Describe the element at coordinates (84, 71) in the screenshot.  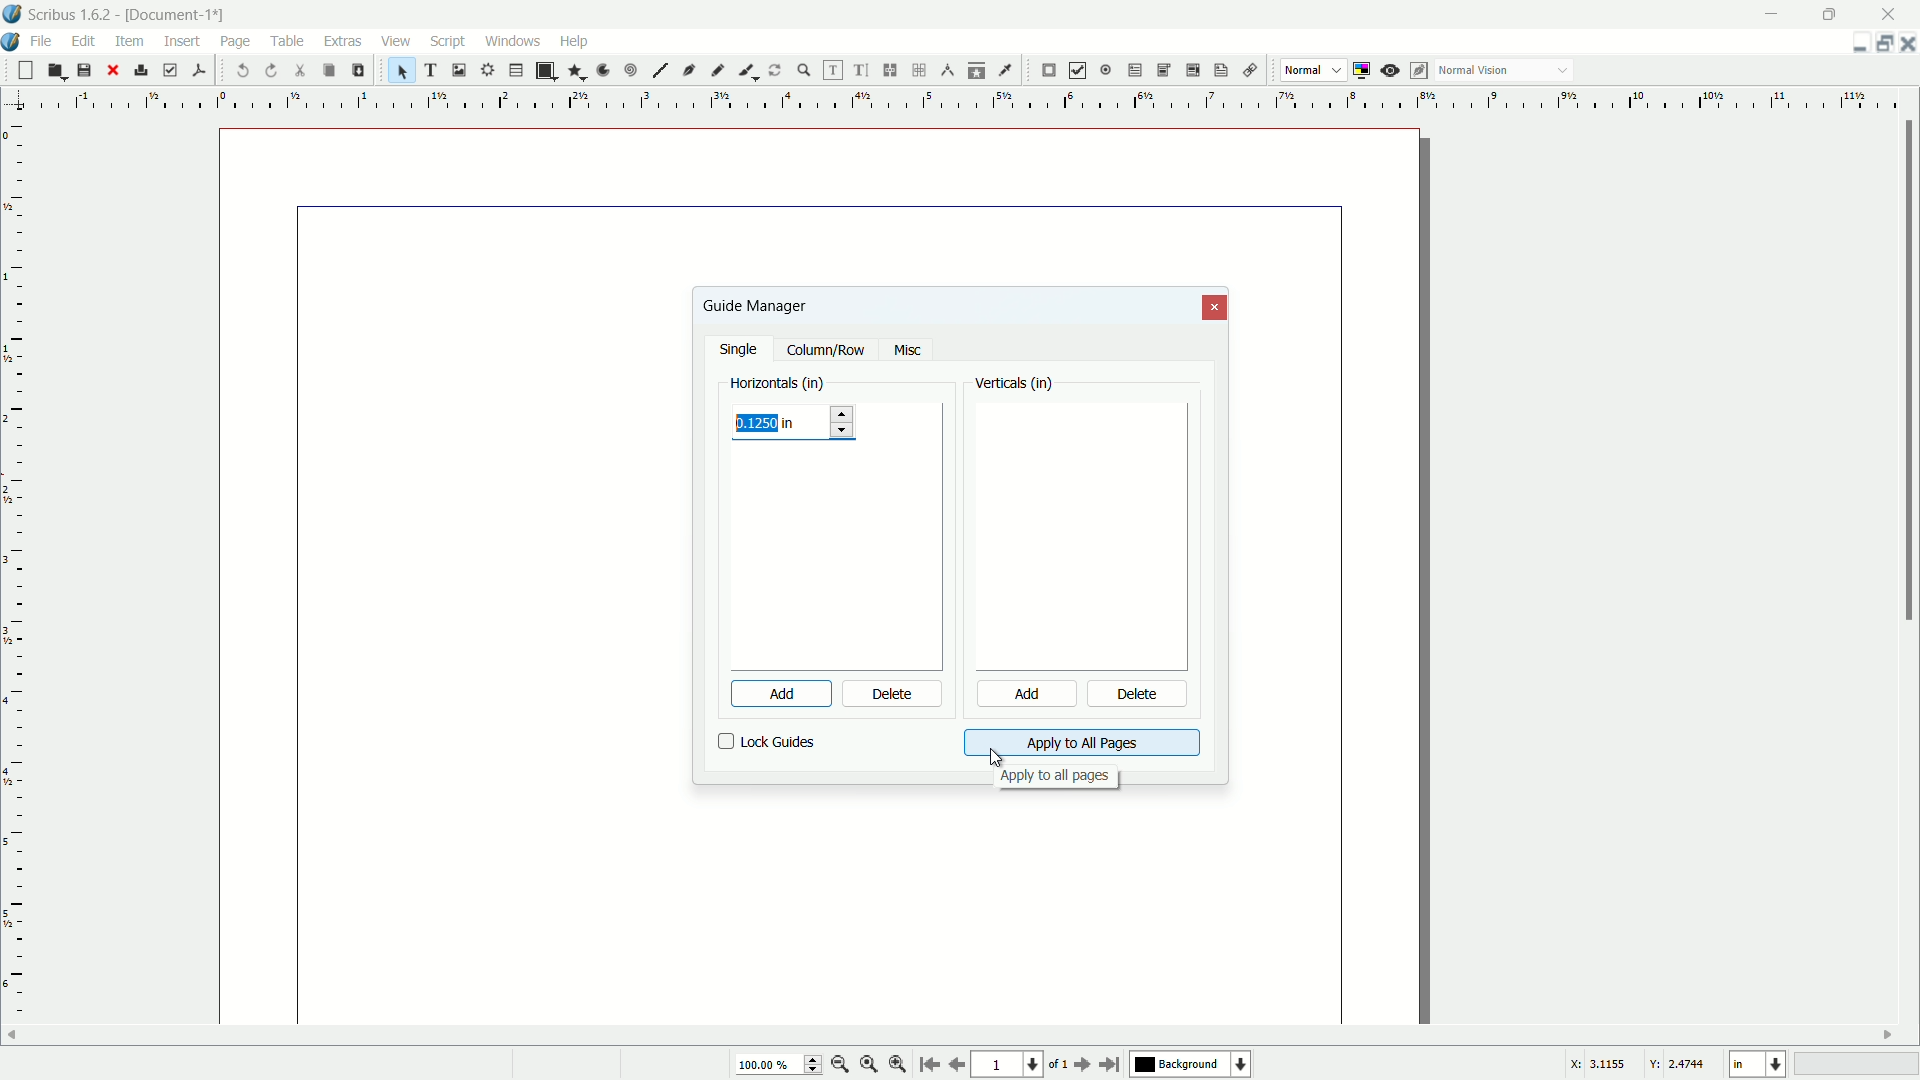
I see `save` at that location.